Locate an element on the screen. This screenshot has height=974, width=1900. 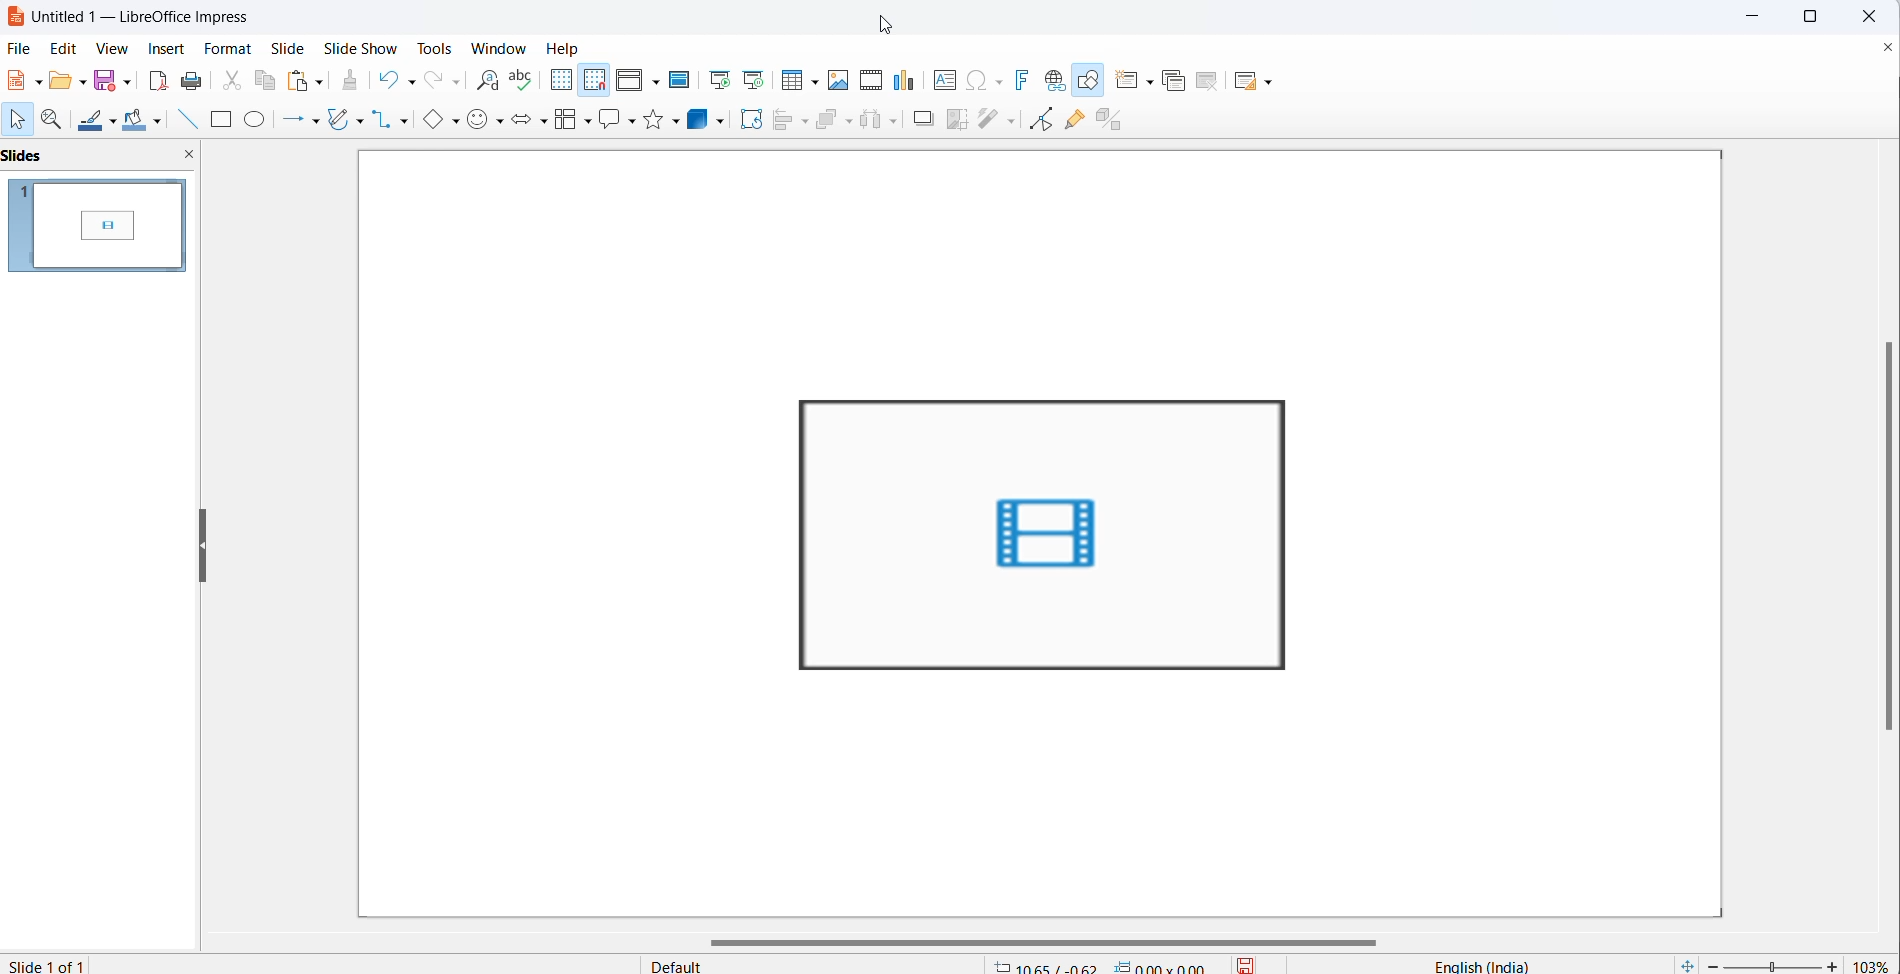
show gluepoint function is located at coordinates (1078, 122).